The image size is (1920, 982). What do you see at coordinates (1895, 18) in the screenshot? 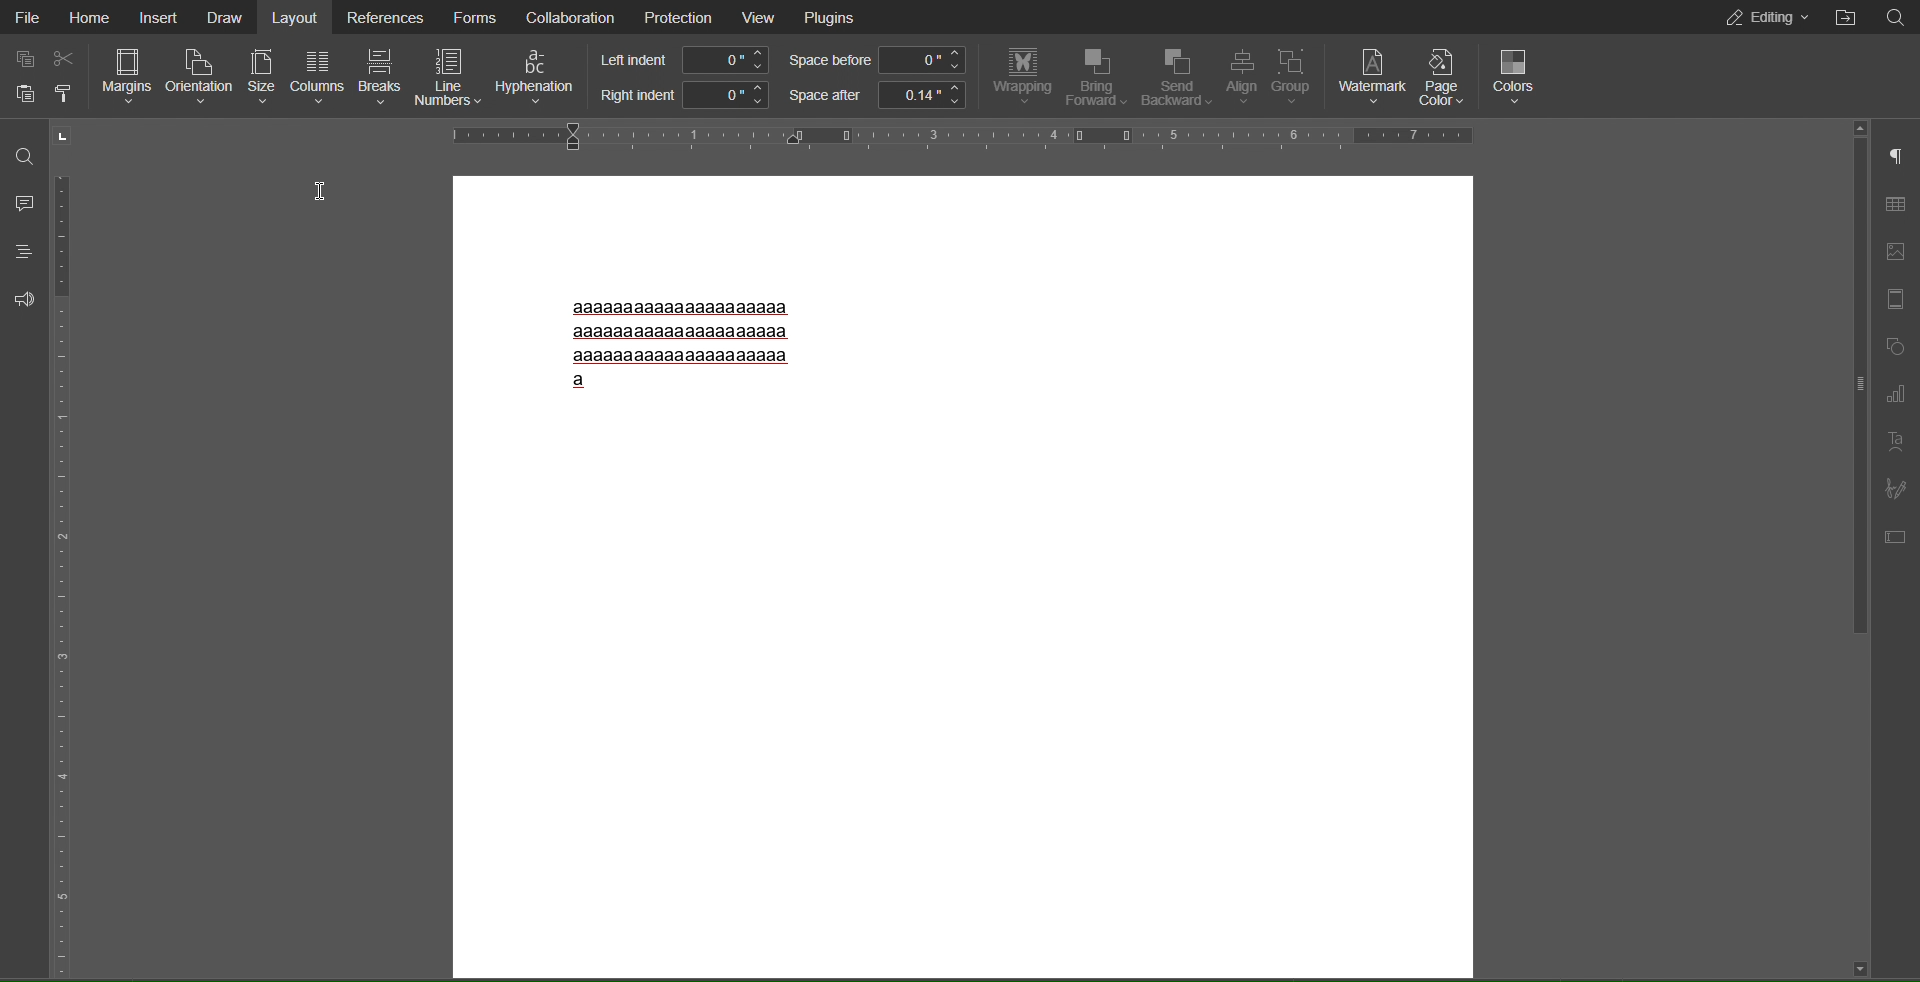
I see `Search` at bounding box center [1895, 18].